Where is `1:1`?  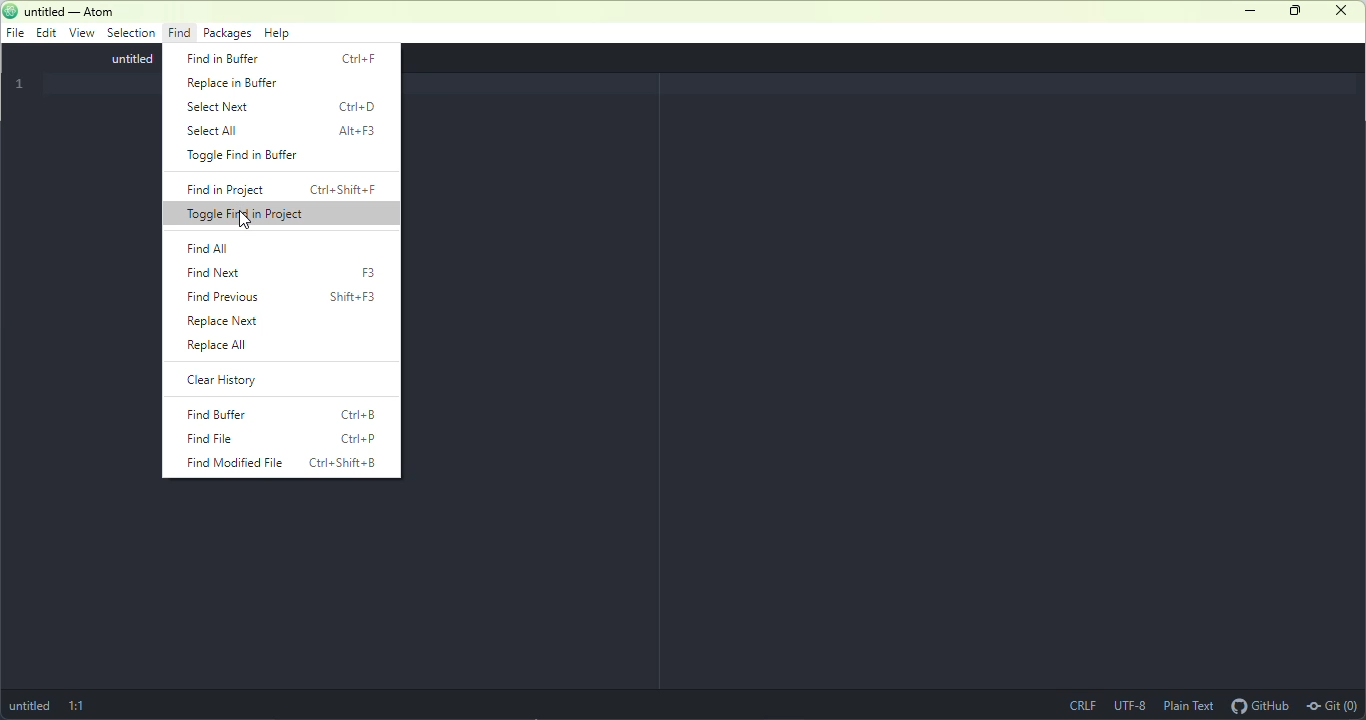
1:1 is located at coordinates (79, 704).